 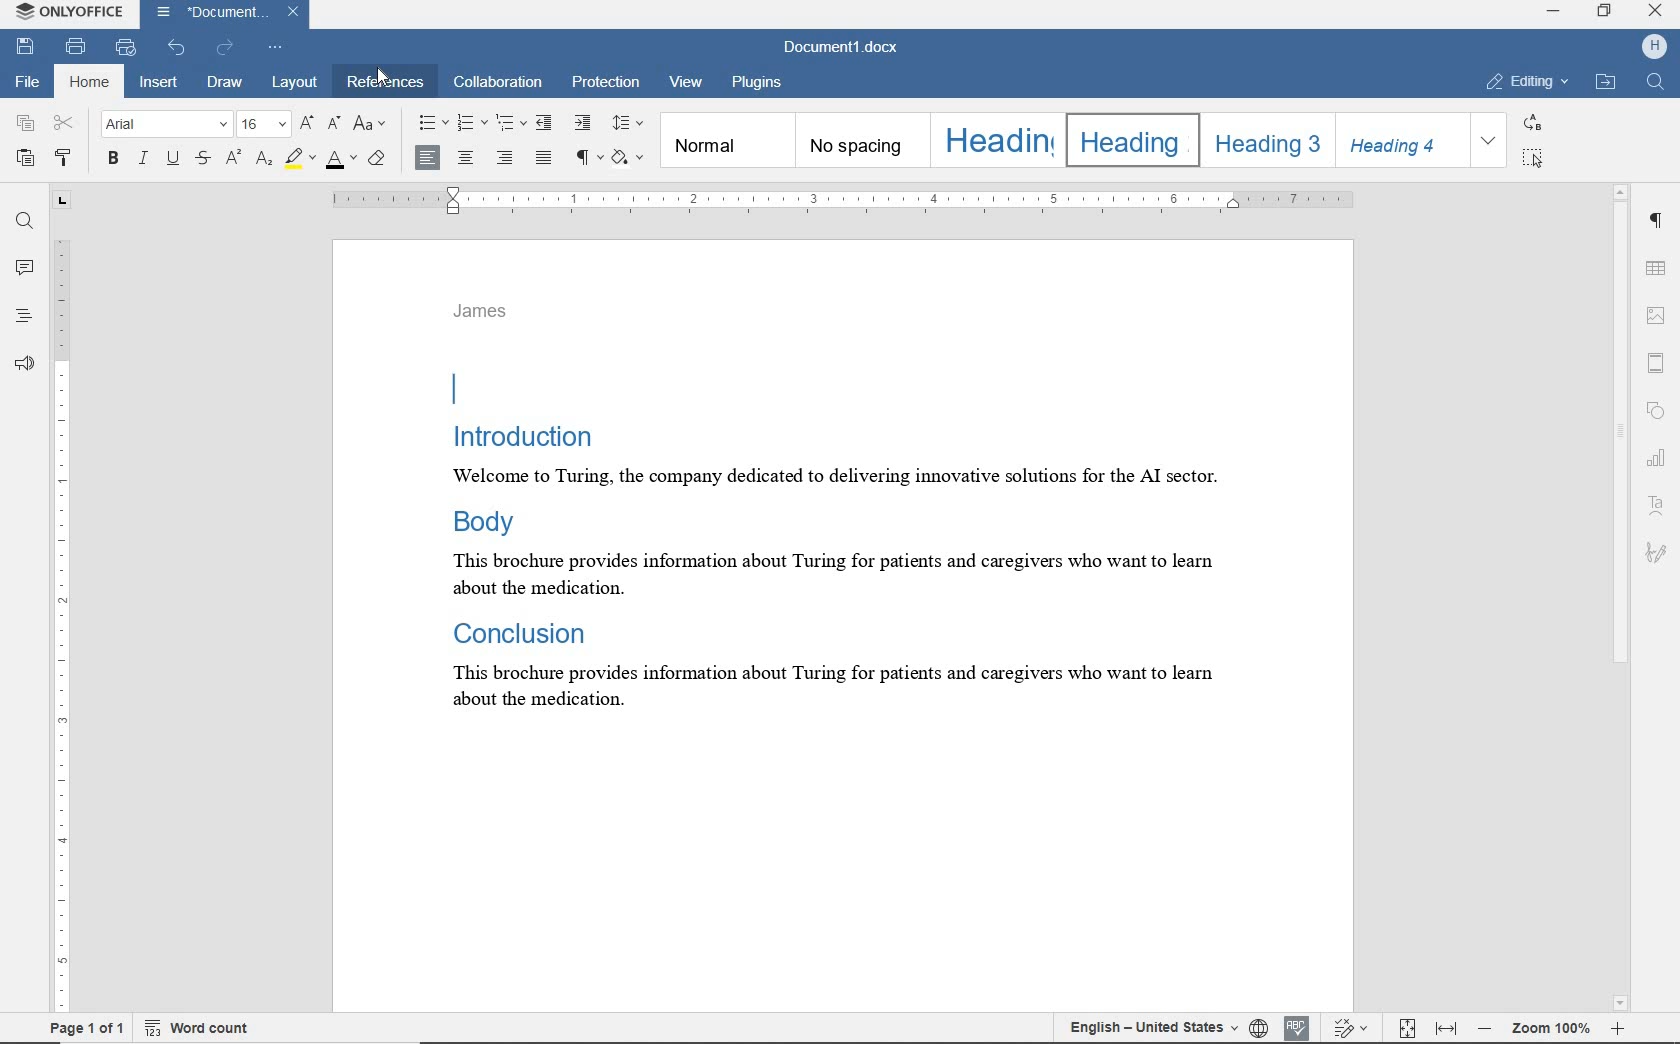 What do you see at coordinates (504, 160) in the screenshot?
I see `align right` at bounding box center [504, 160].